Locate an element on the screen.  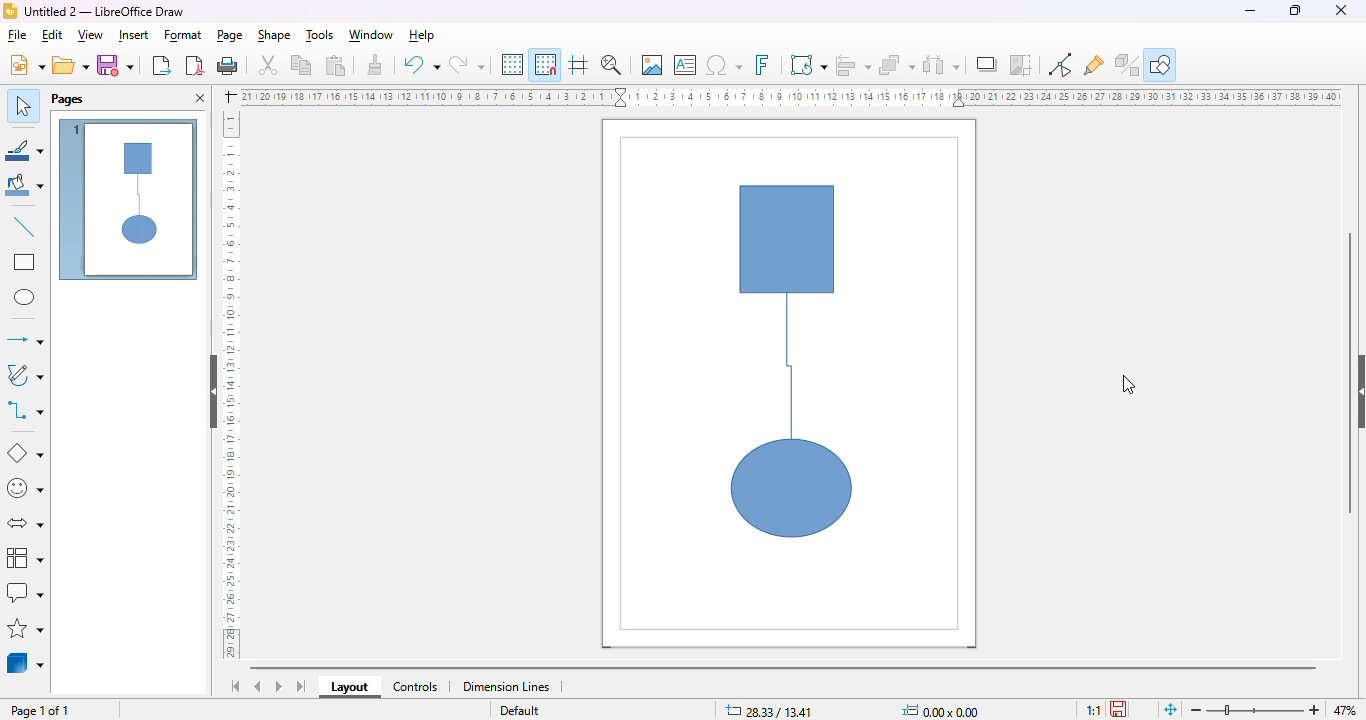
insert fontwork text is located at coordinates (762, 64).